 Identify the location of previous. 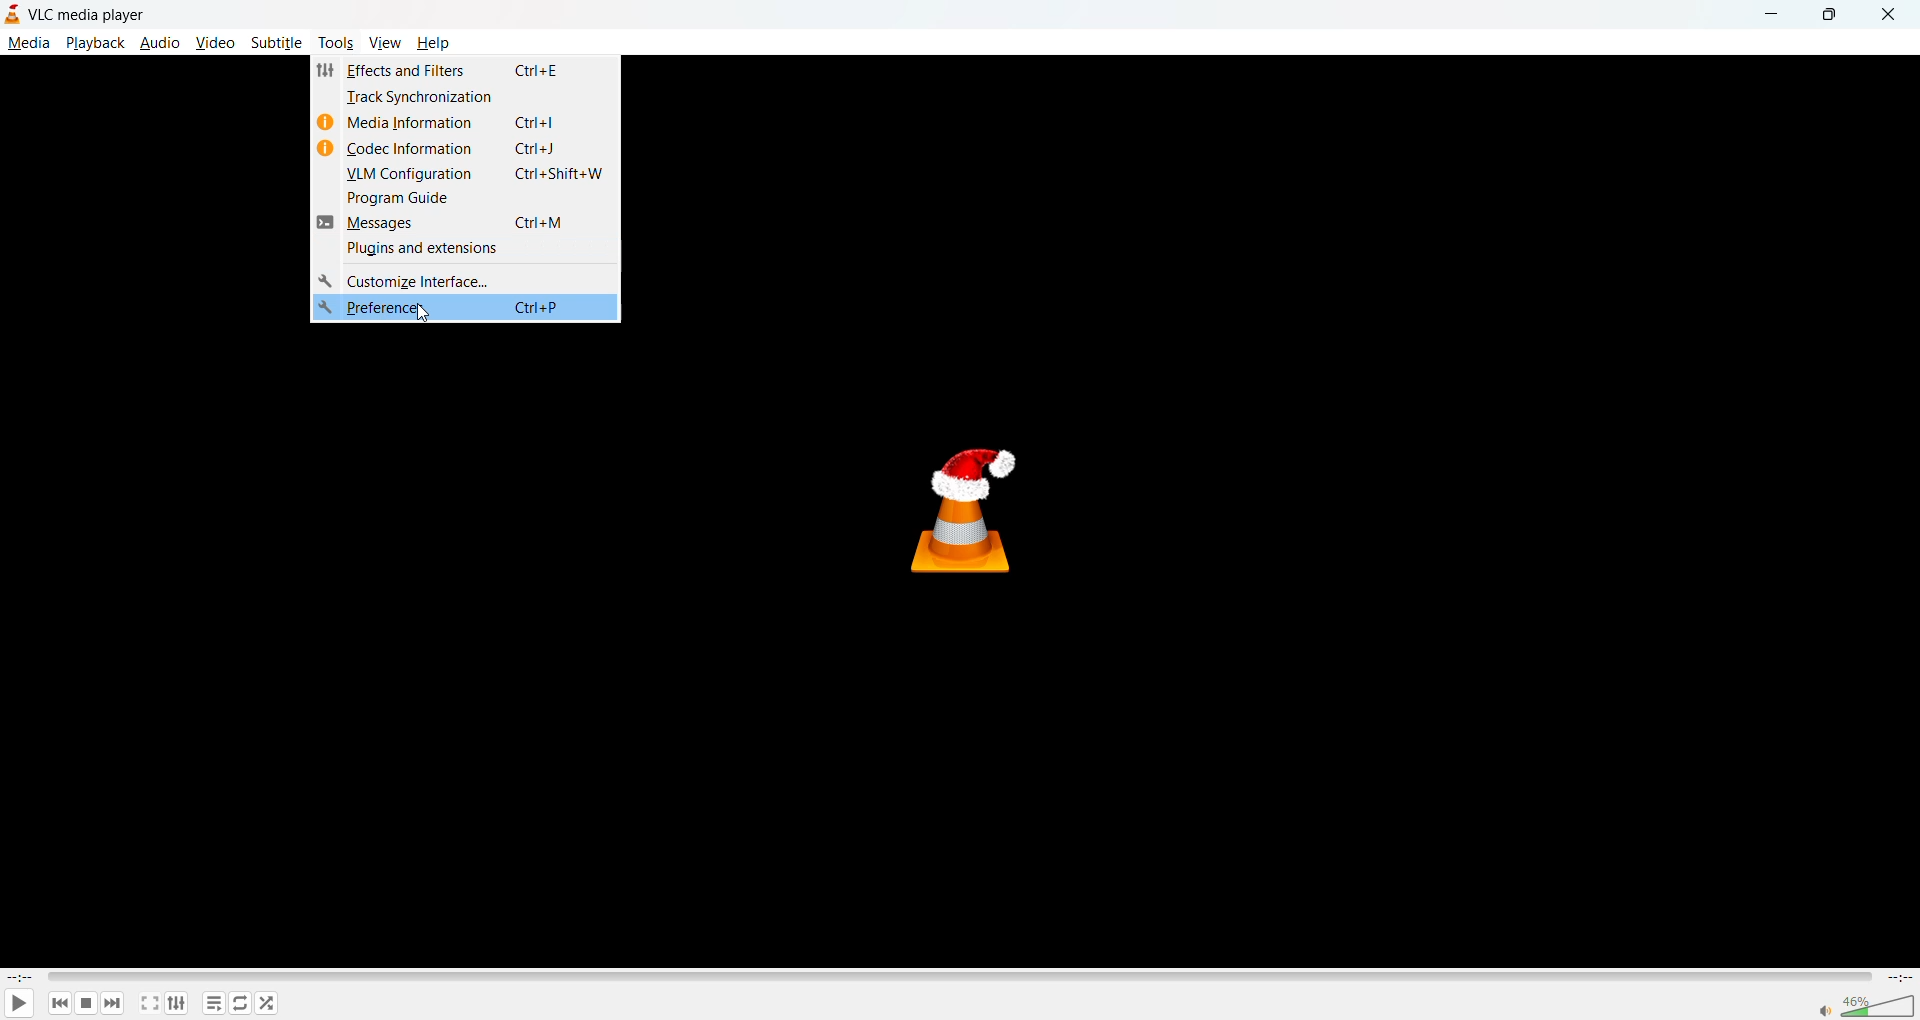
(58, 1003).